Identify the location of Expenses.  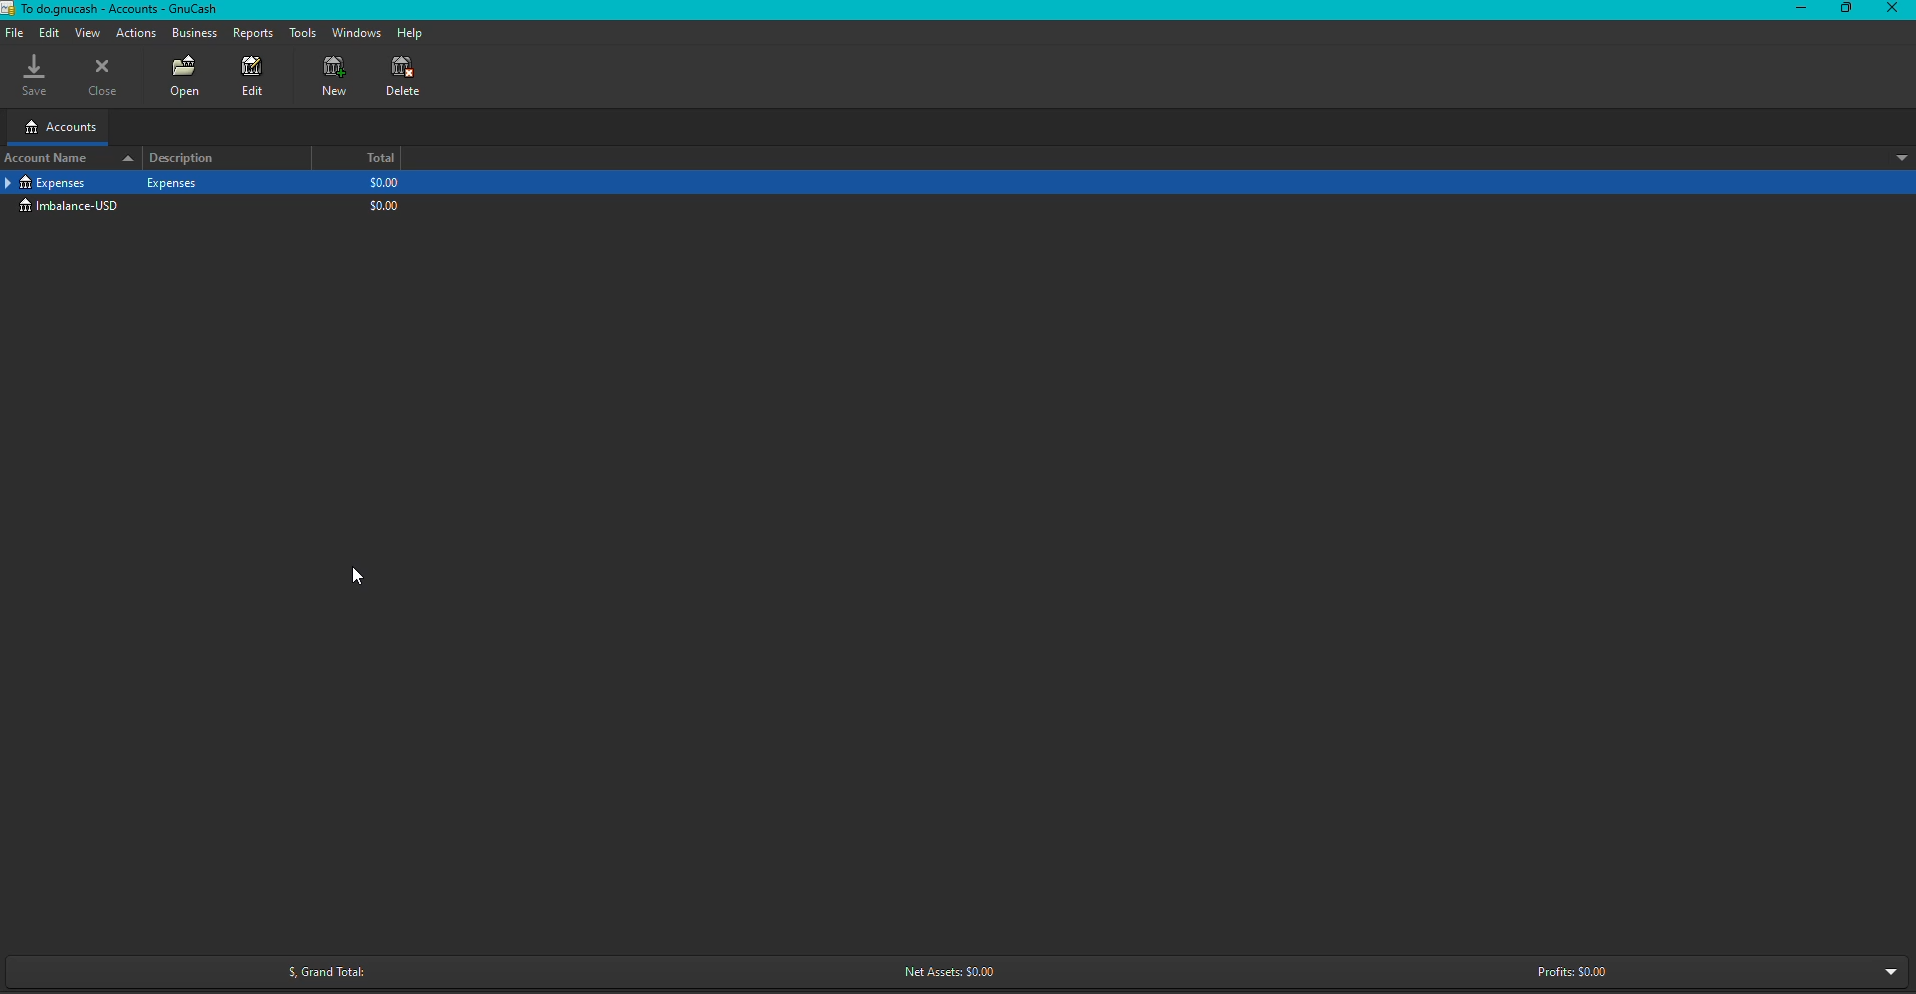
(175, 182).